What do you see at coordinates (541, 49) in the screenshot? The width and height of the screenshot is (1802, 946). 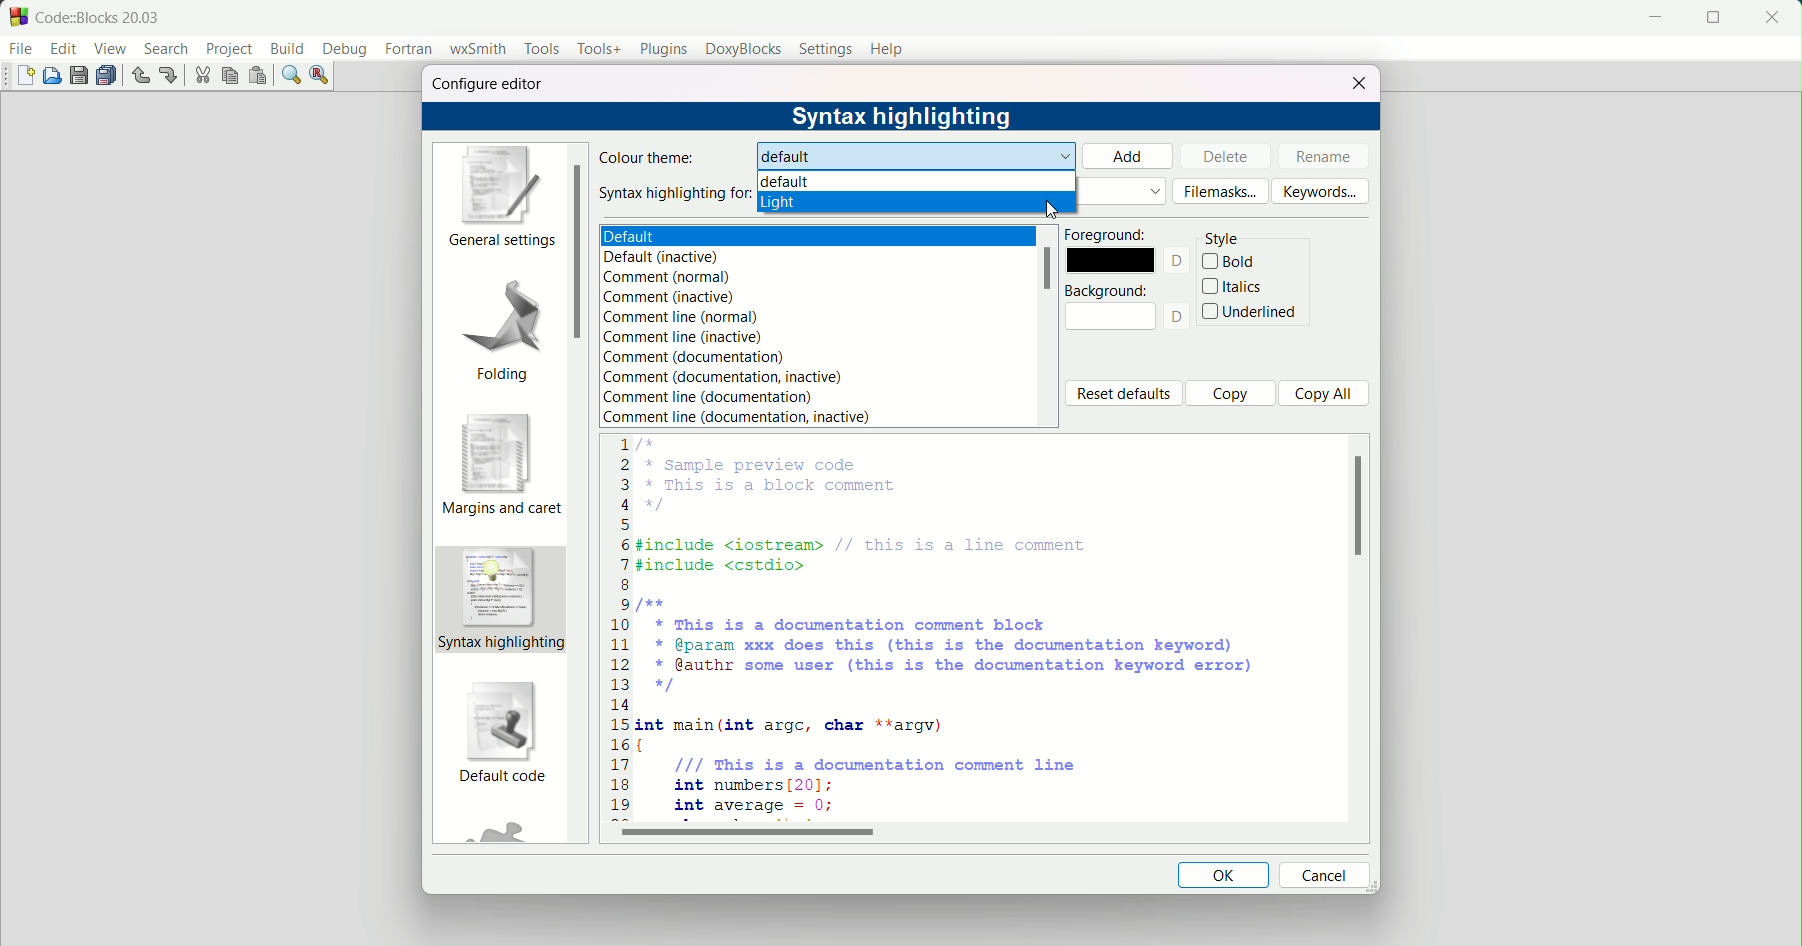 I see `tools` at bounding box center [541, 49].